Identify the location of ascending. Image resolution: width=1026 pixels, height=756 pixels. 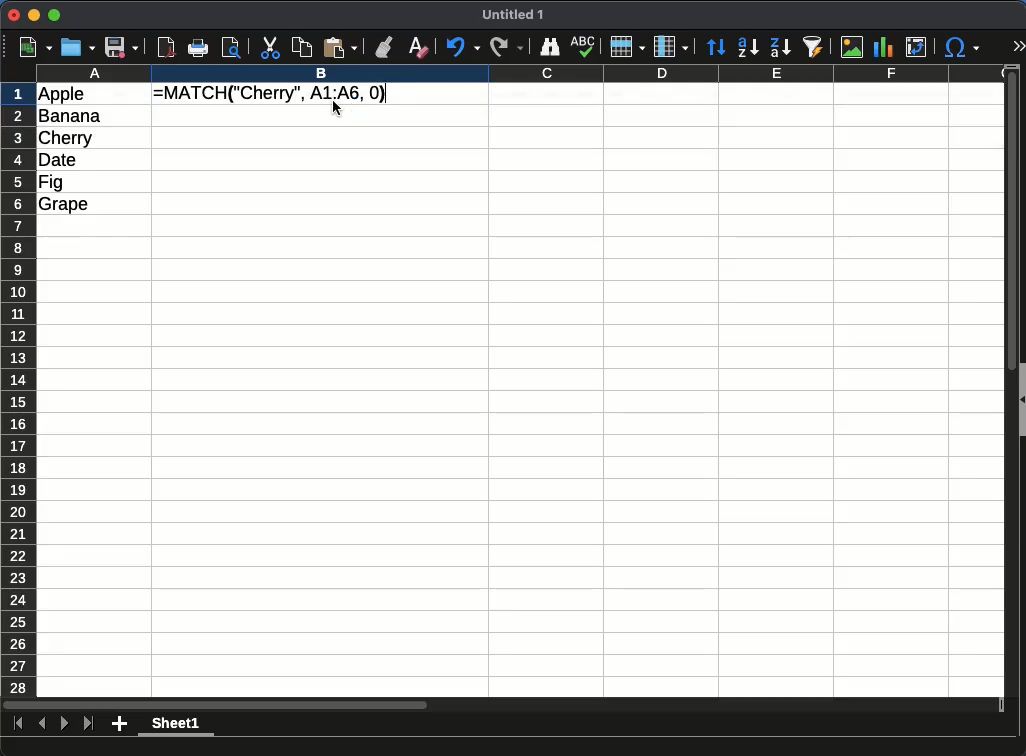
(748, 48).